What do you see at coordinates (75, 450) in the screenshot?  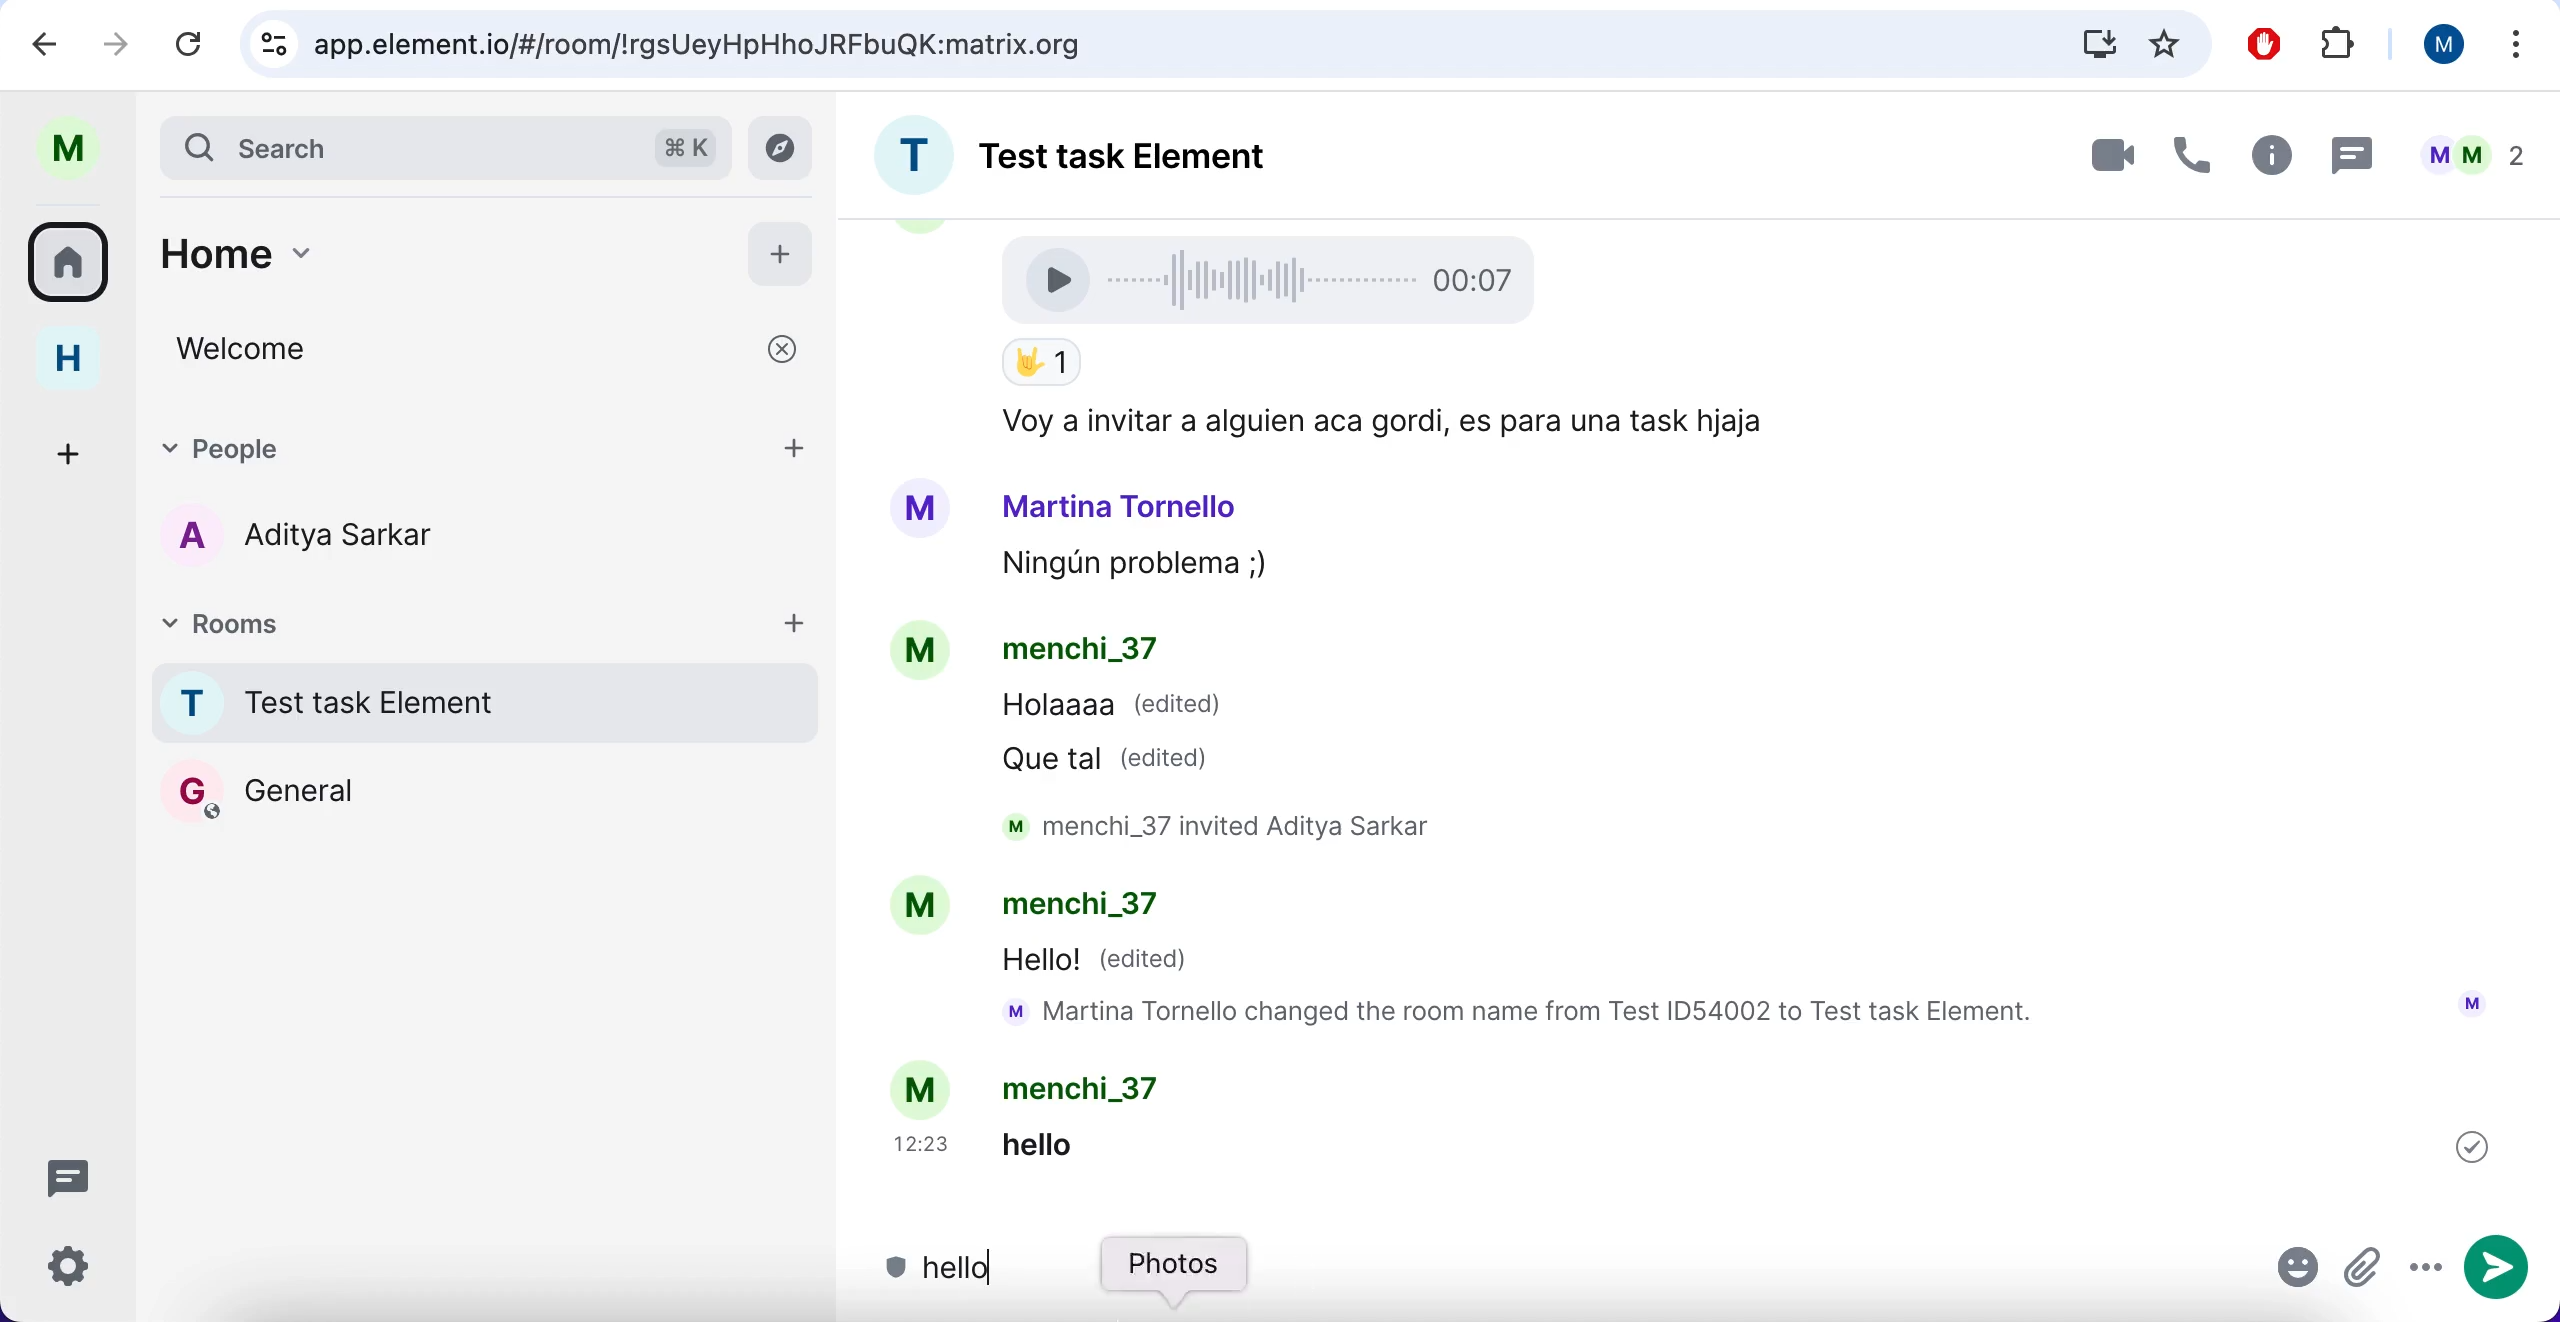 I see `create a space` at bounding box center [75, 450].